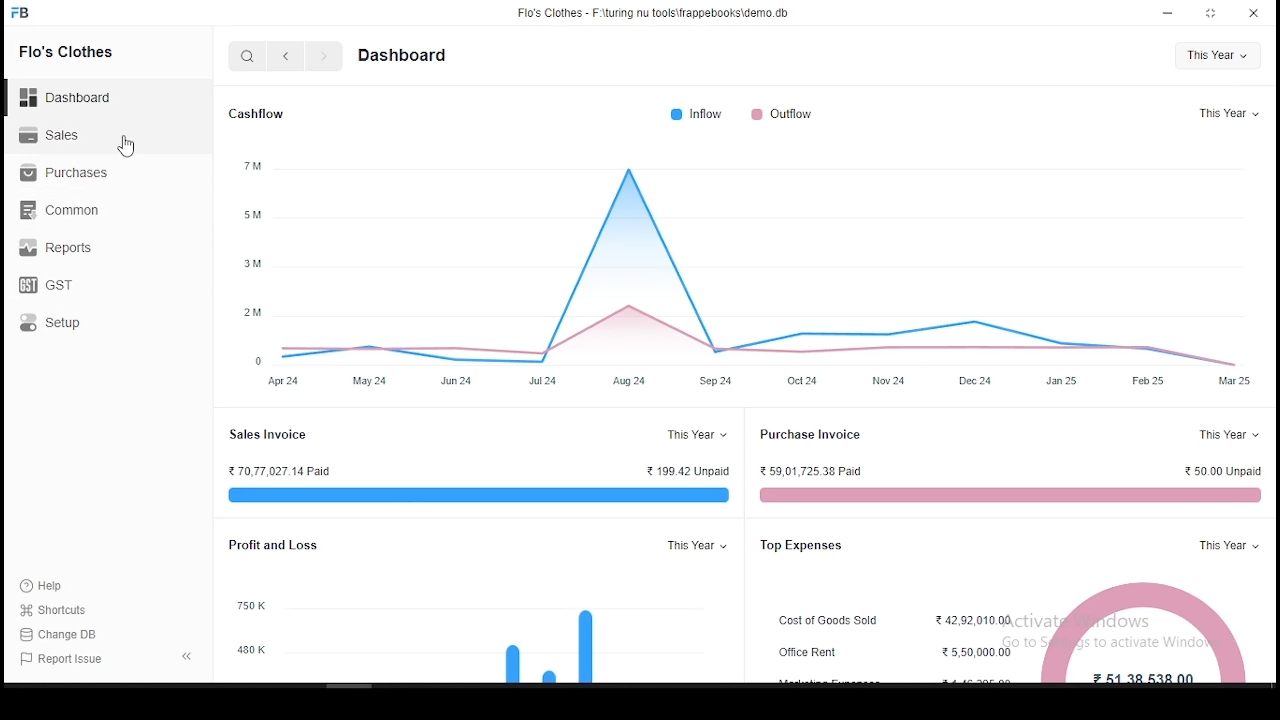 The height and width of the screenshot is (720, 1280). I want to click on FB, so click(35, 12).